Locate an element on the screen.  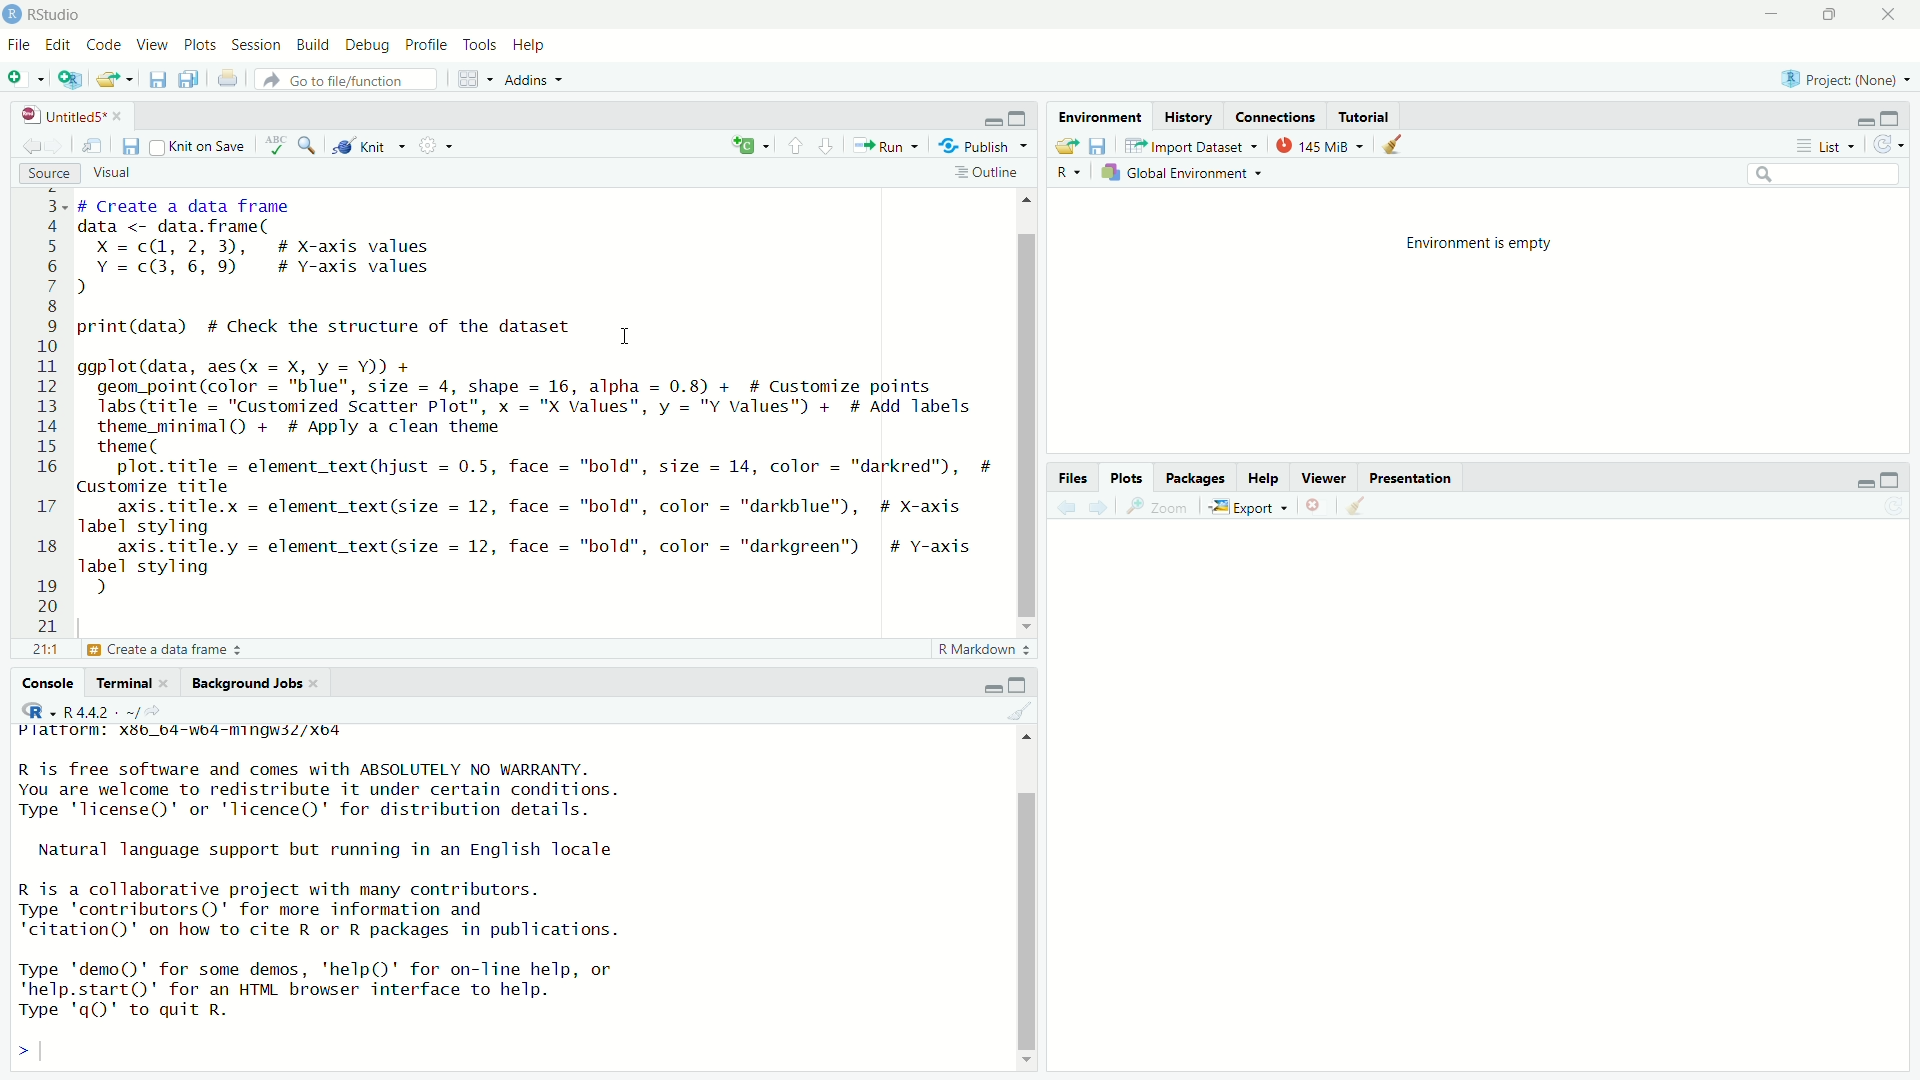
R studio is located at coordinates (55, 15).